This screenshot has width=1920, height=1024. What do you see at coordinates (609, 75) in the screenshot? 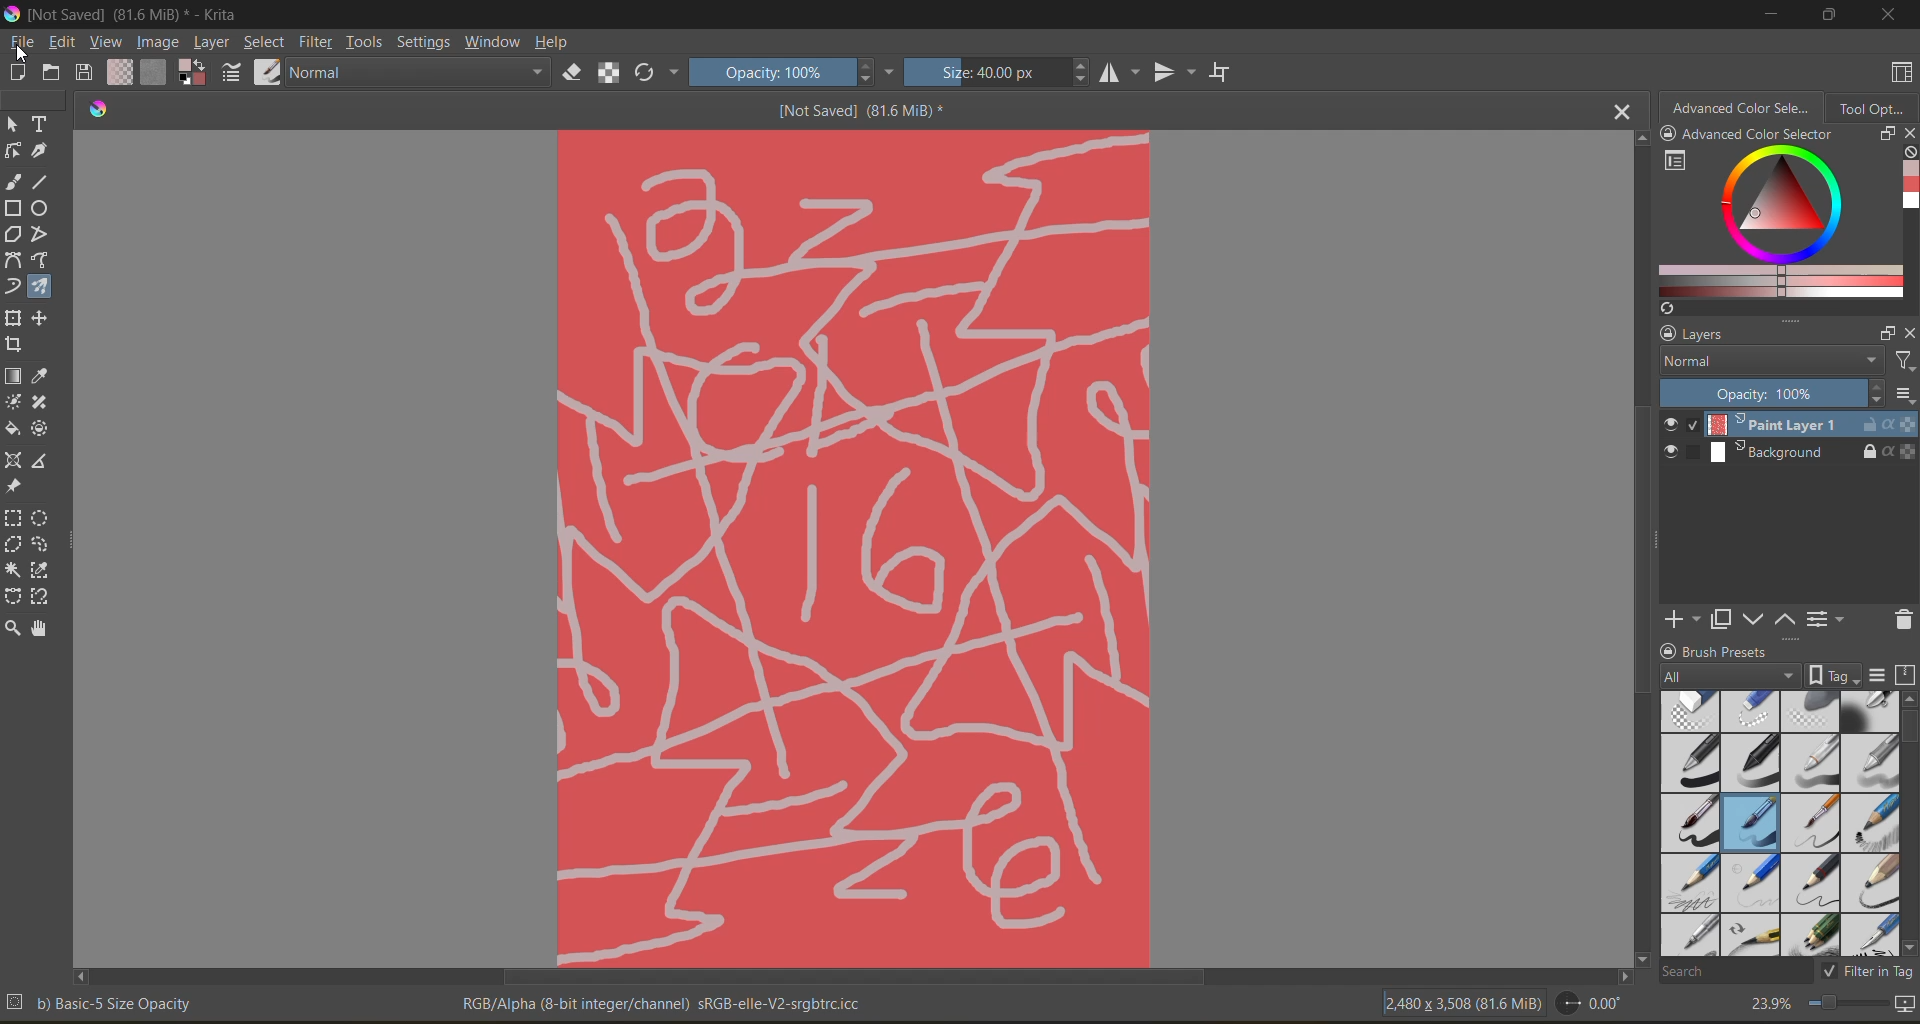
I see `preserve alpha` at bounding box center [609, 75].